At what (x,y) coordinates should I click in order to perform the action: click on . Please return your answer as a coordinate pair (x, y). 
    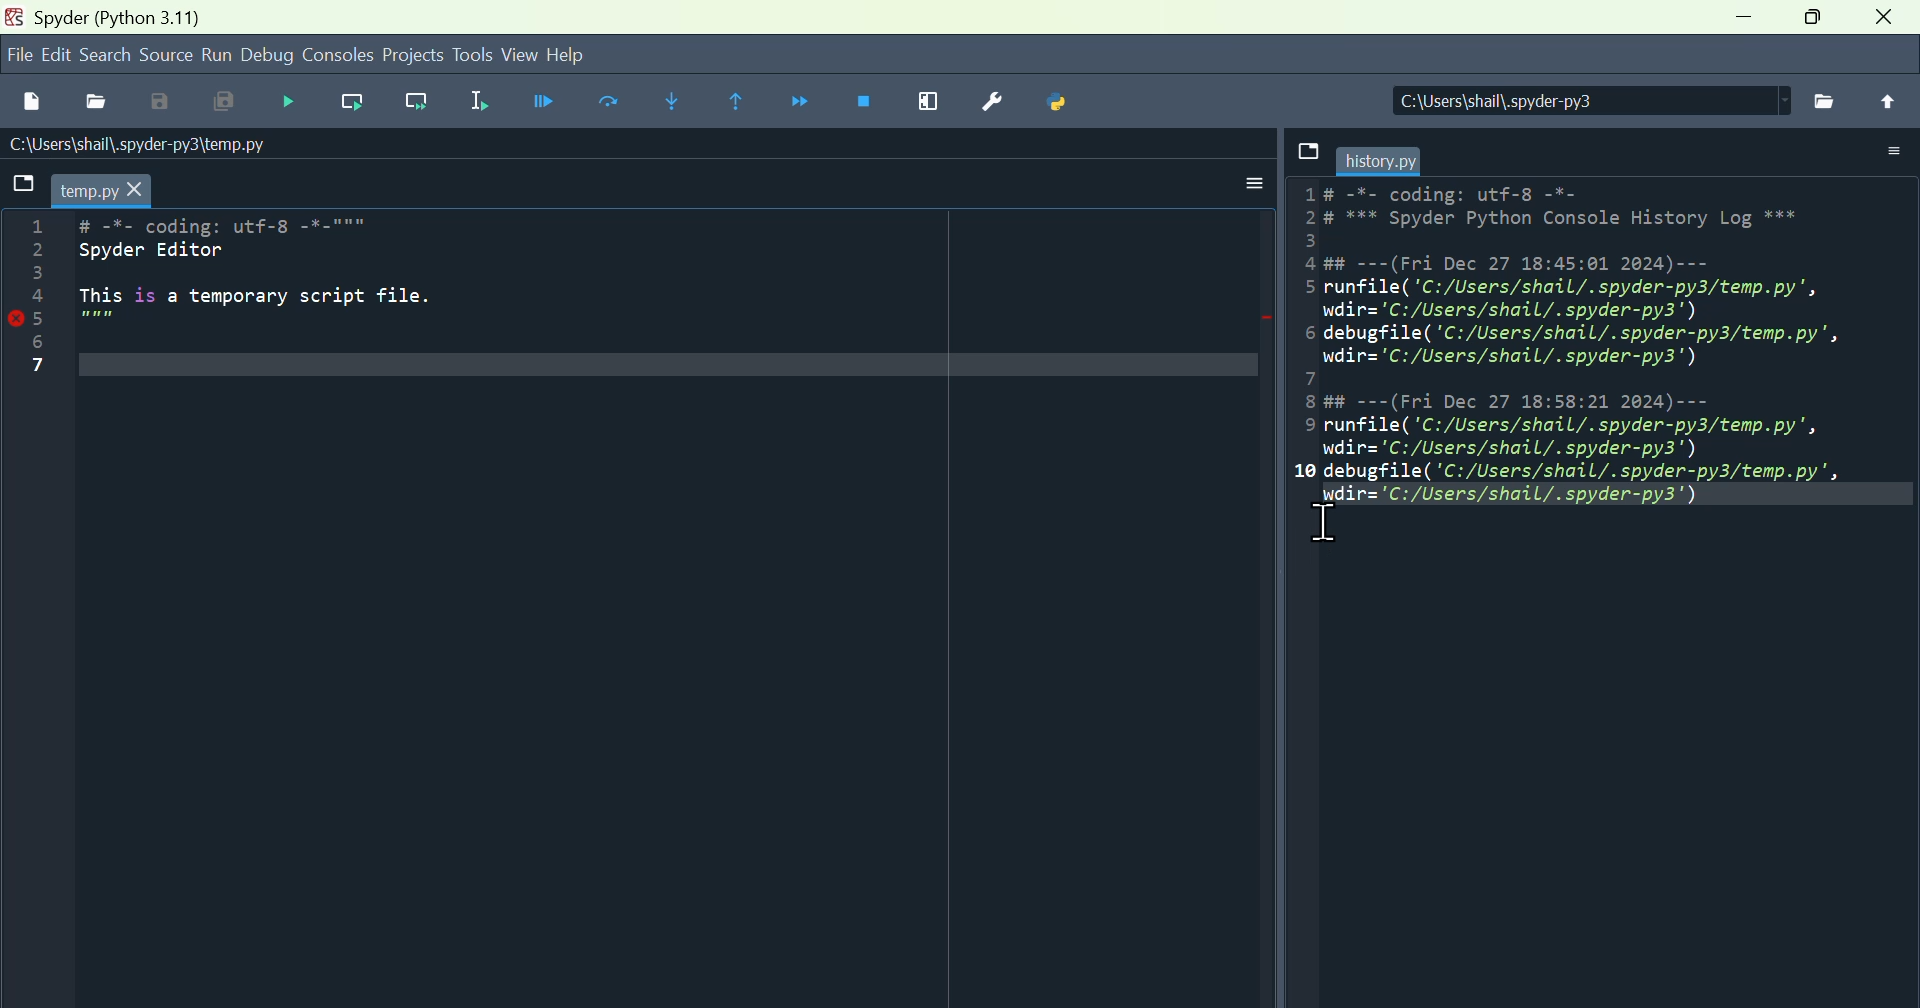
    Looking at the image, I should click on (222, 55).